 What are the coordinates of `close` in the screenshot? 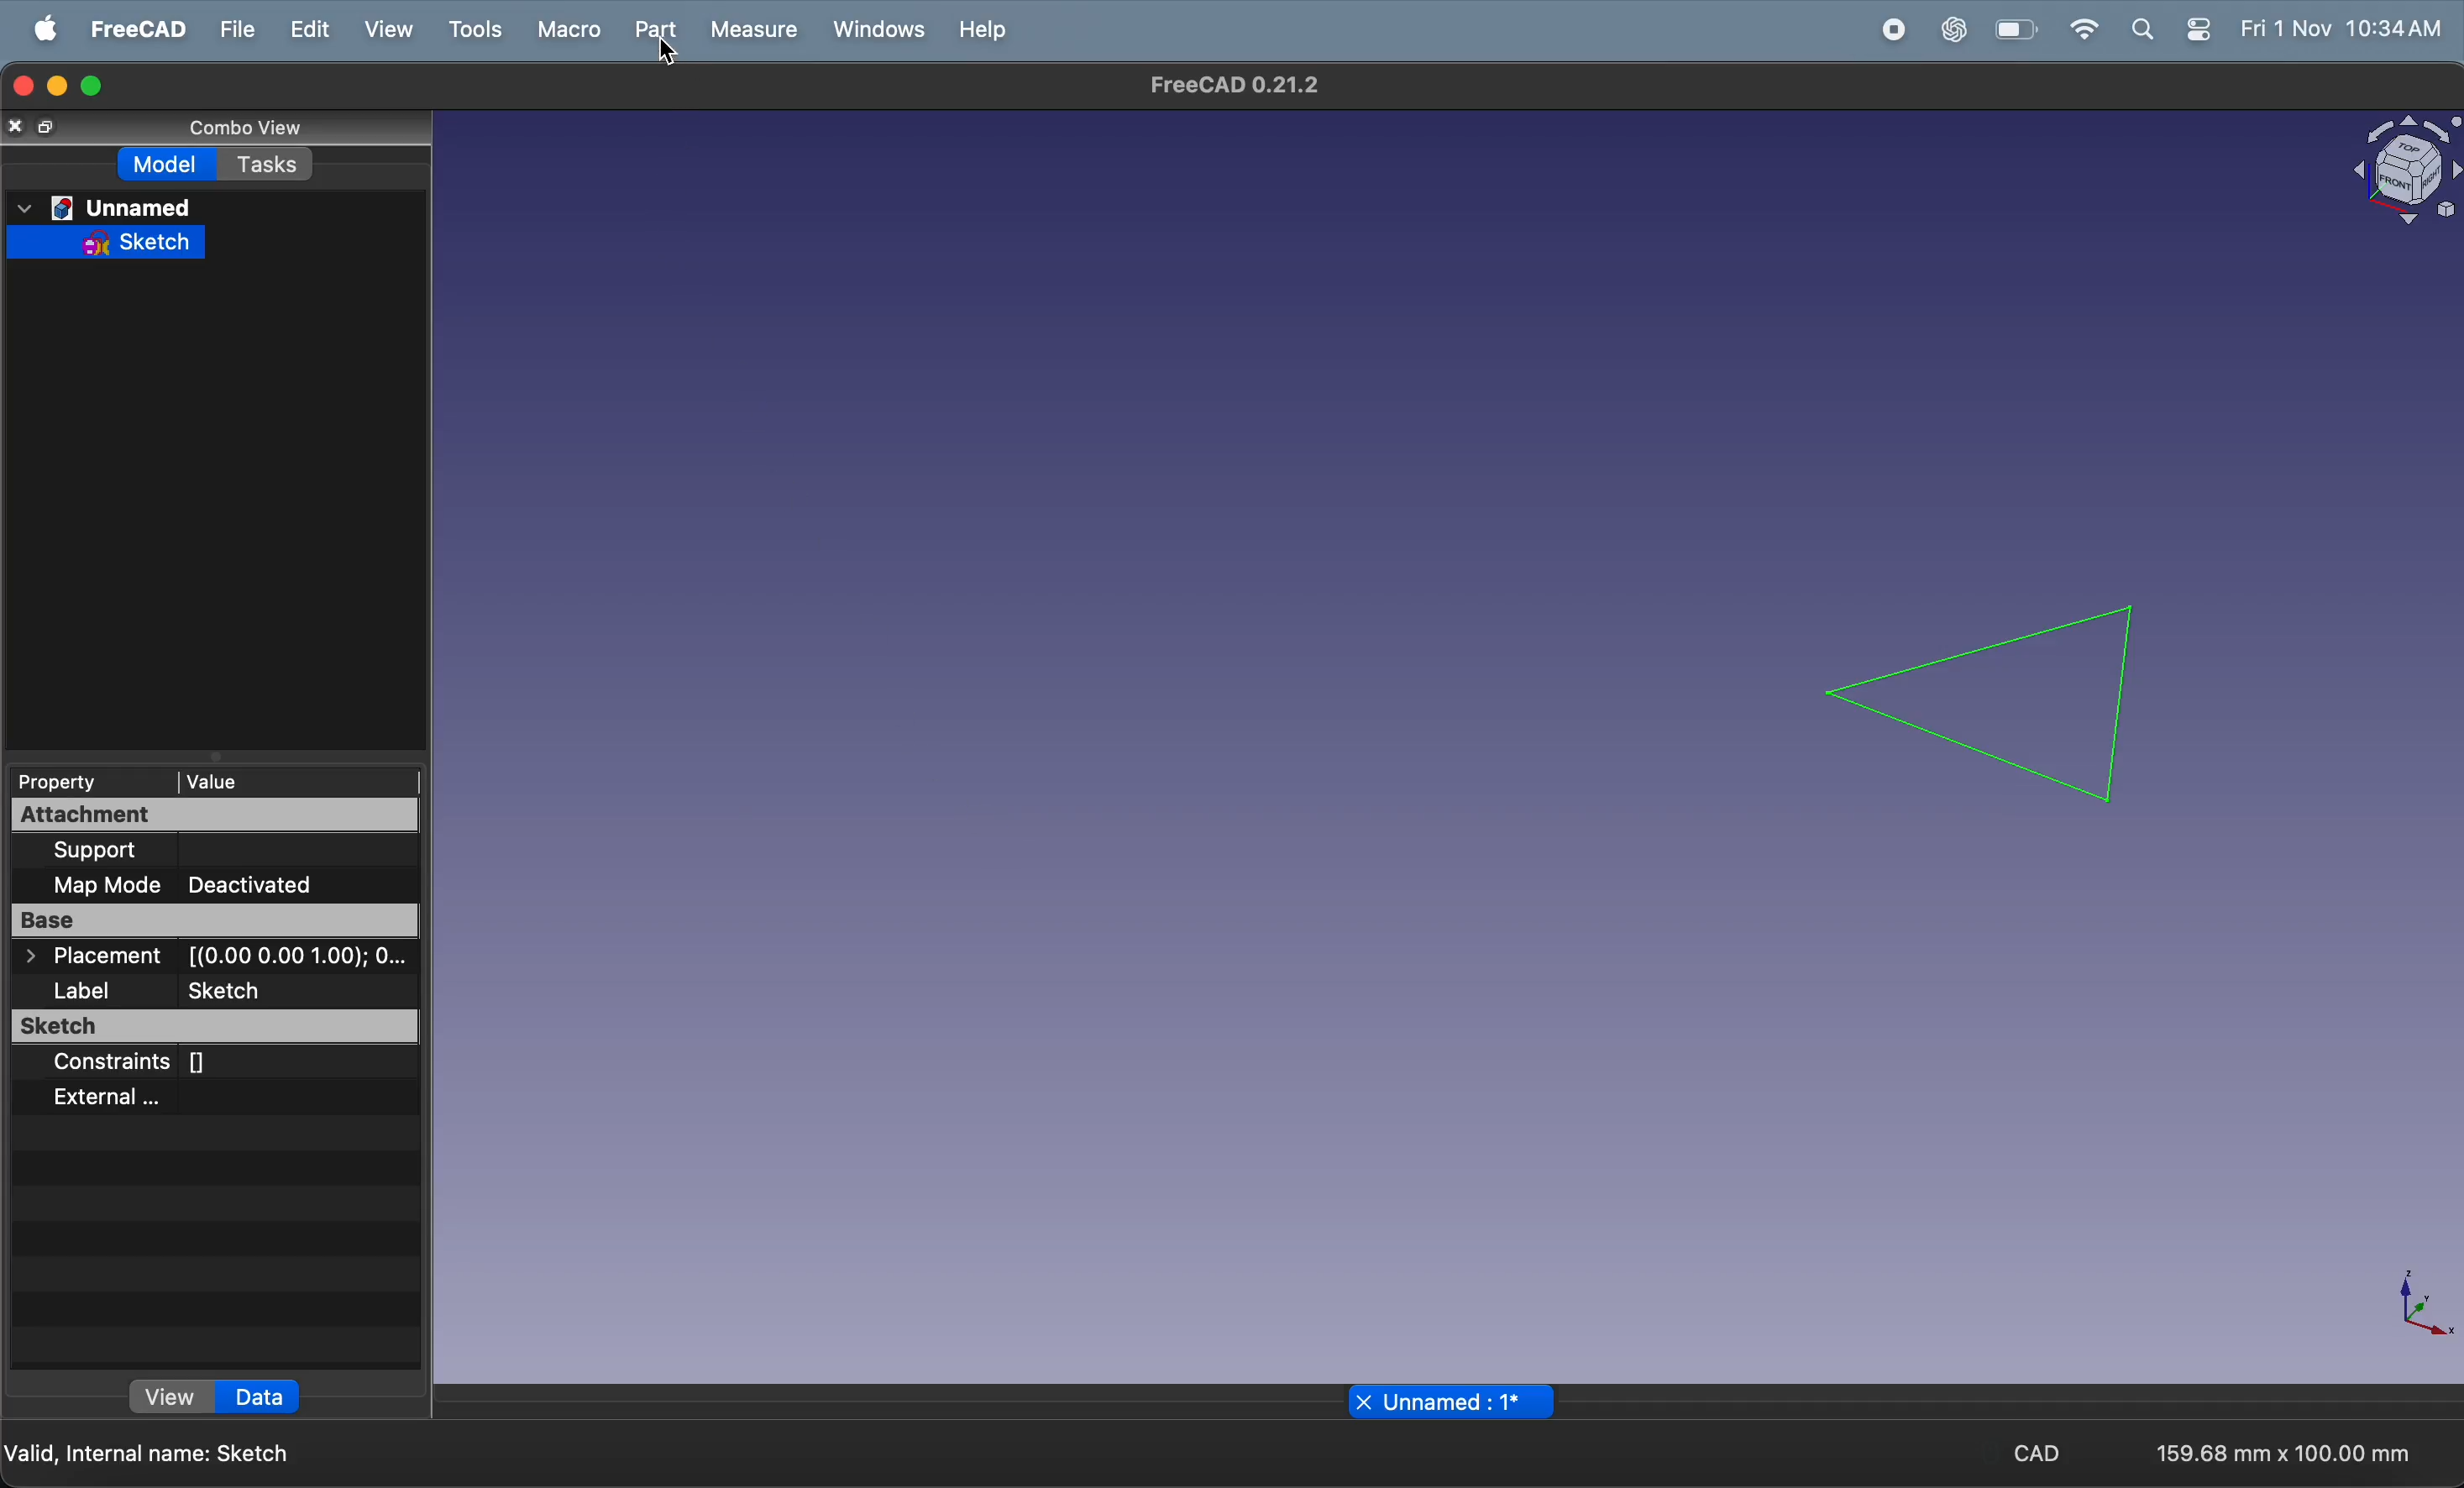 It's located at (17, 125).